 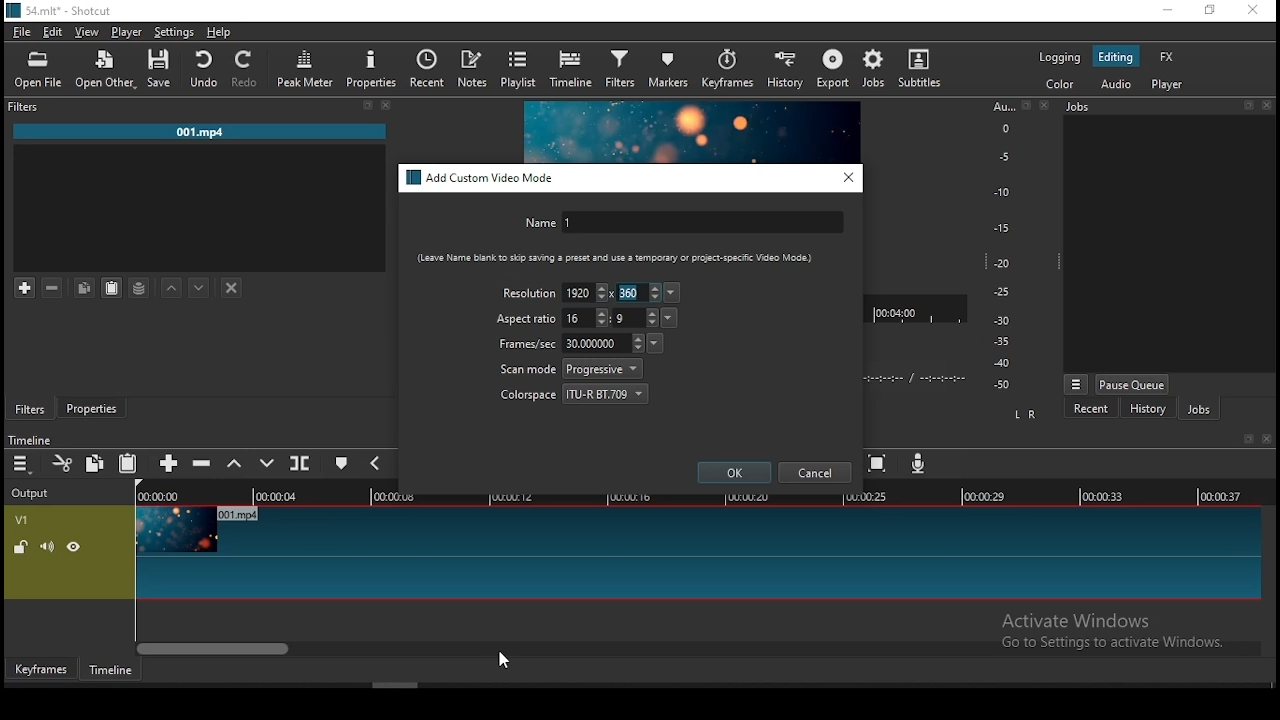 I want to click on resolution, so click(x=527, y=292).